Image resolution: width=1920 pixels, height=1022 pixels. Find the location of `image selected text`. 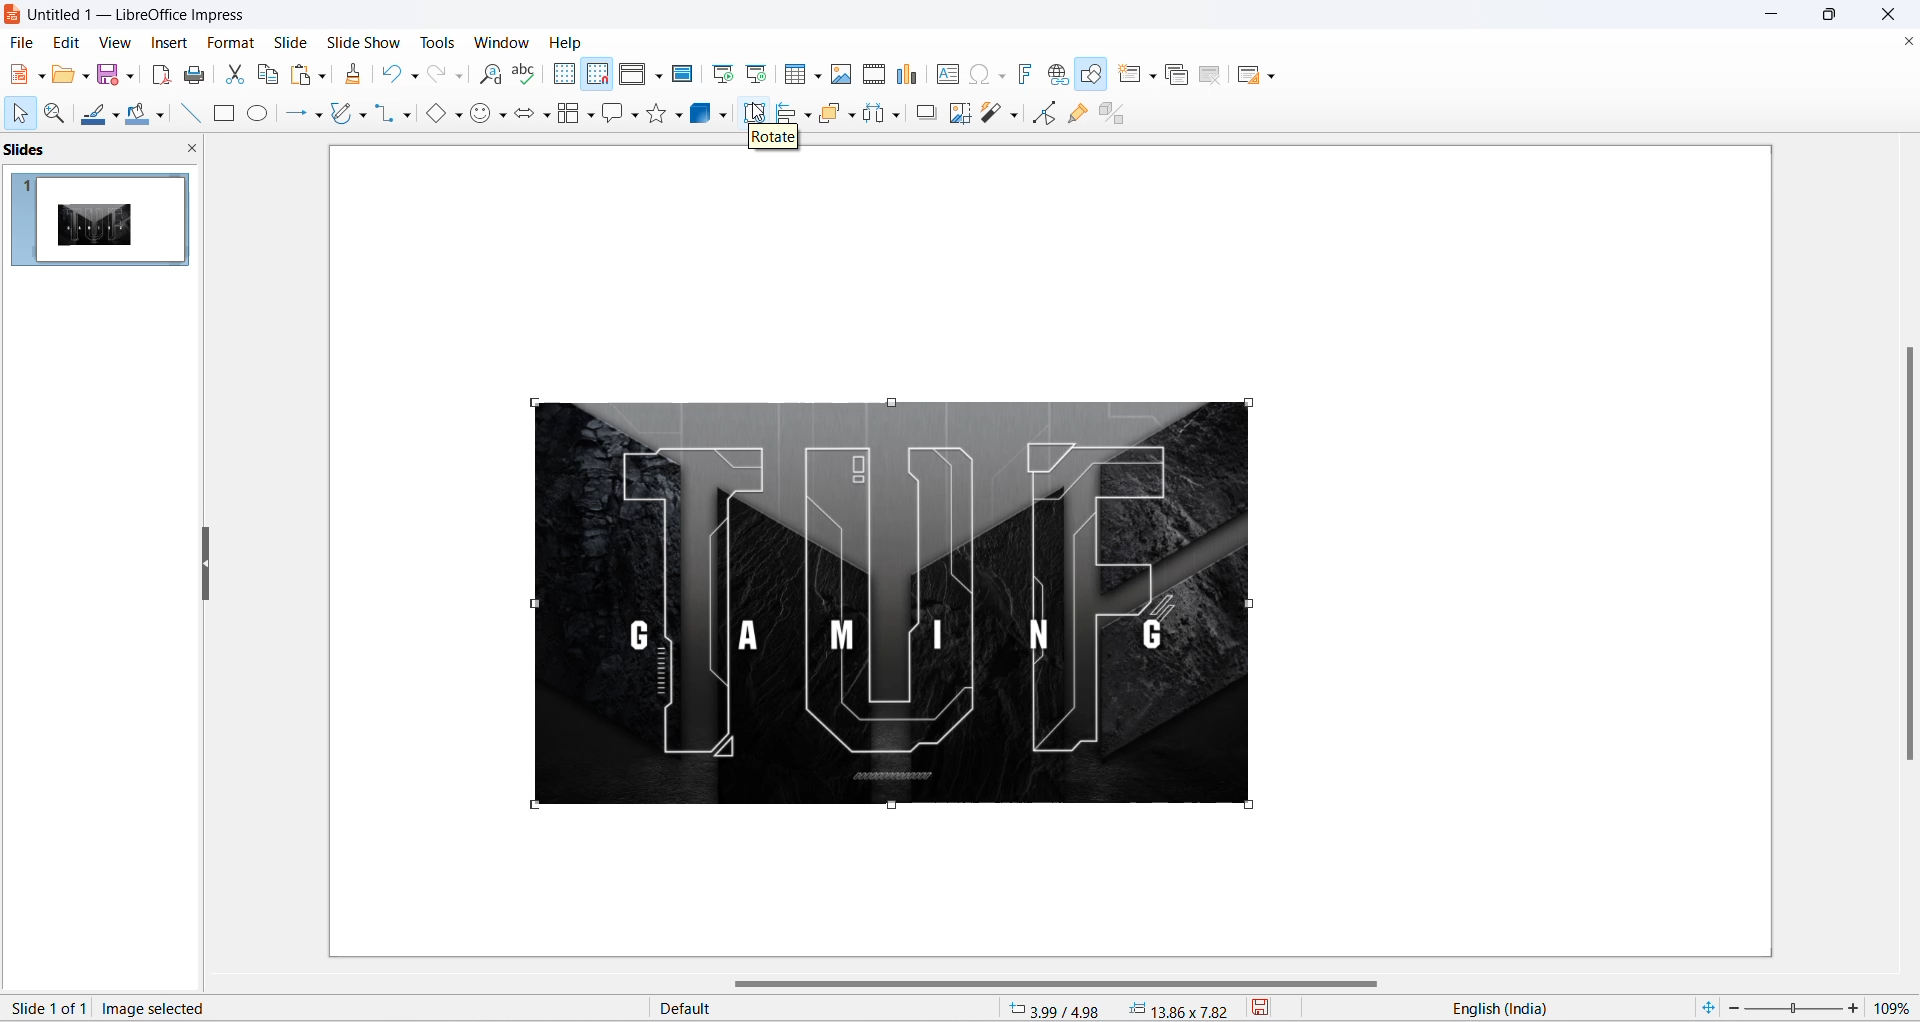

image selected text is located at coordinates (157, 1007).